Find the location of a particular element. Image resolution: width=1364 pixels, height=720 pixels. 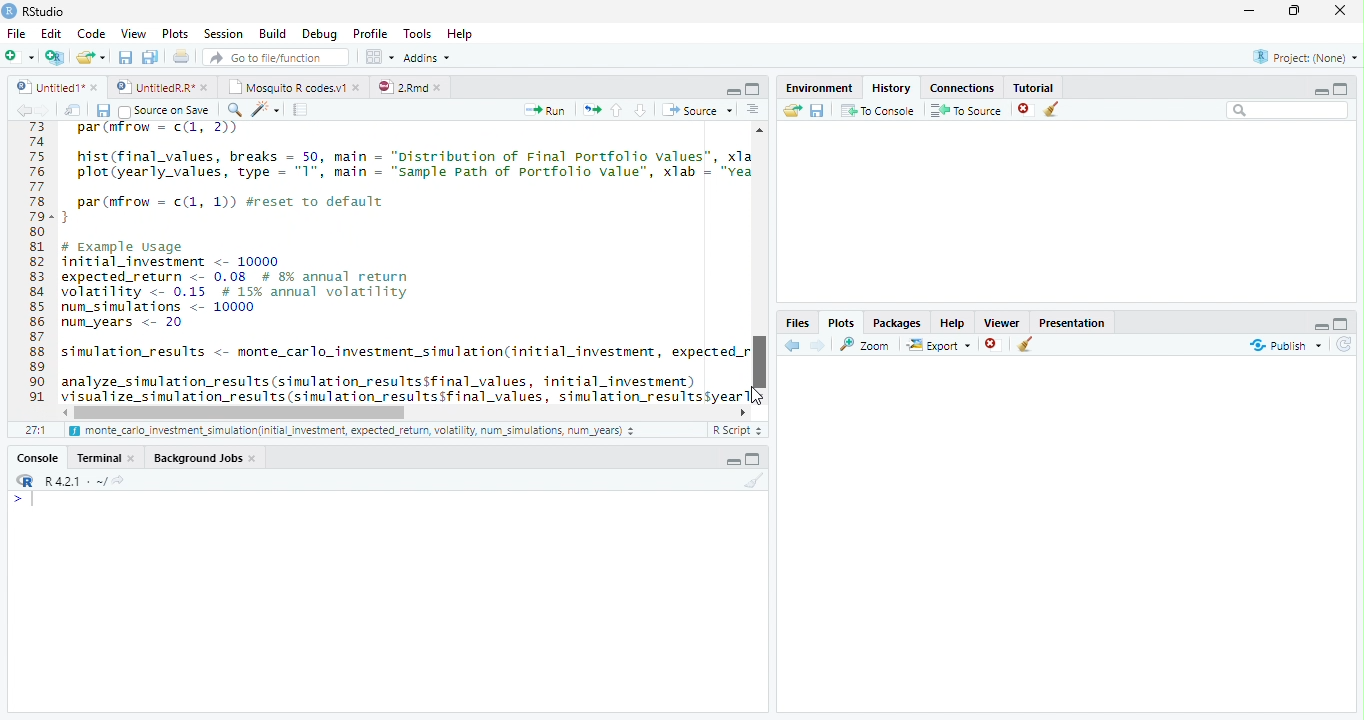

Load history from an existing file is located at coordinates (791, 111).